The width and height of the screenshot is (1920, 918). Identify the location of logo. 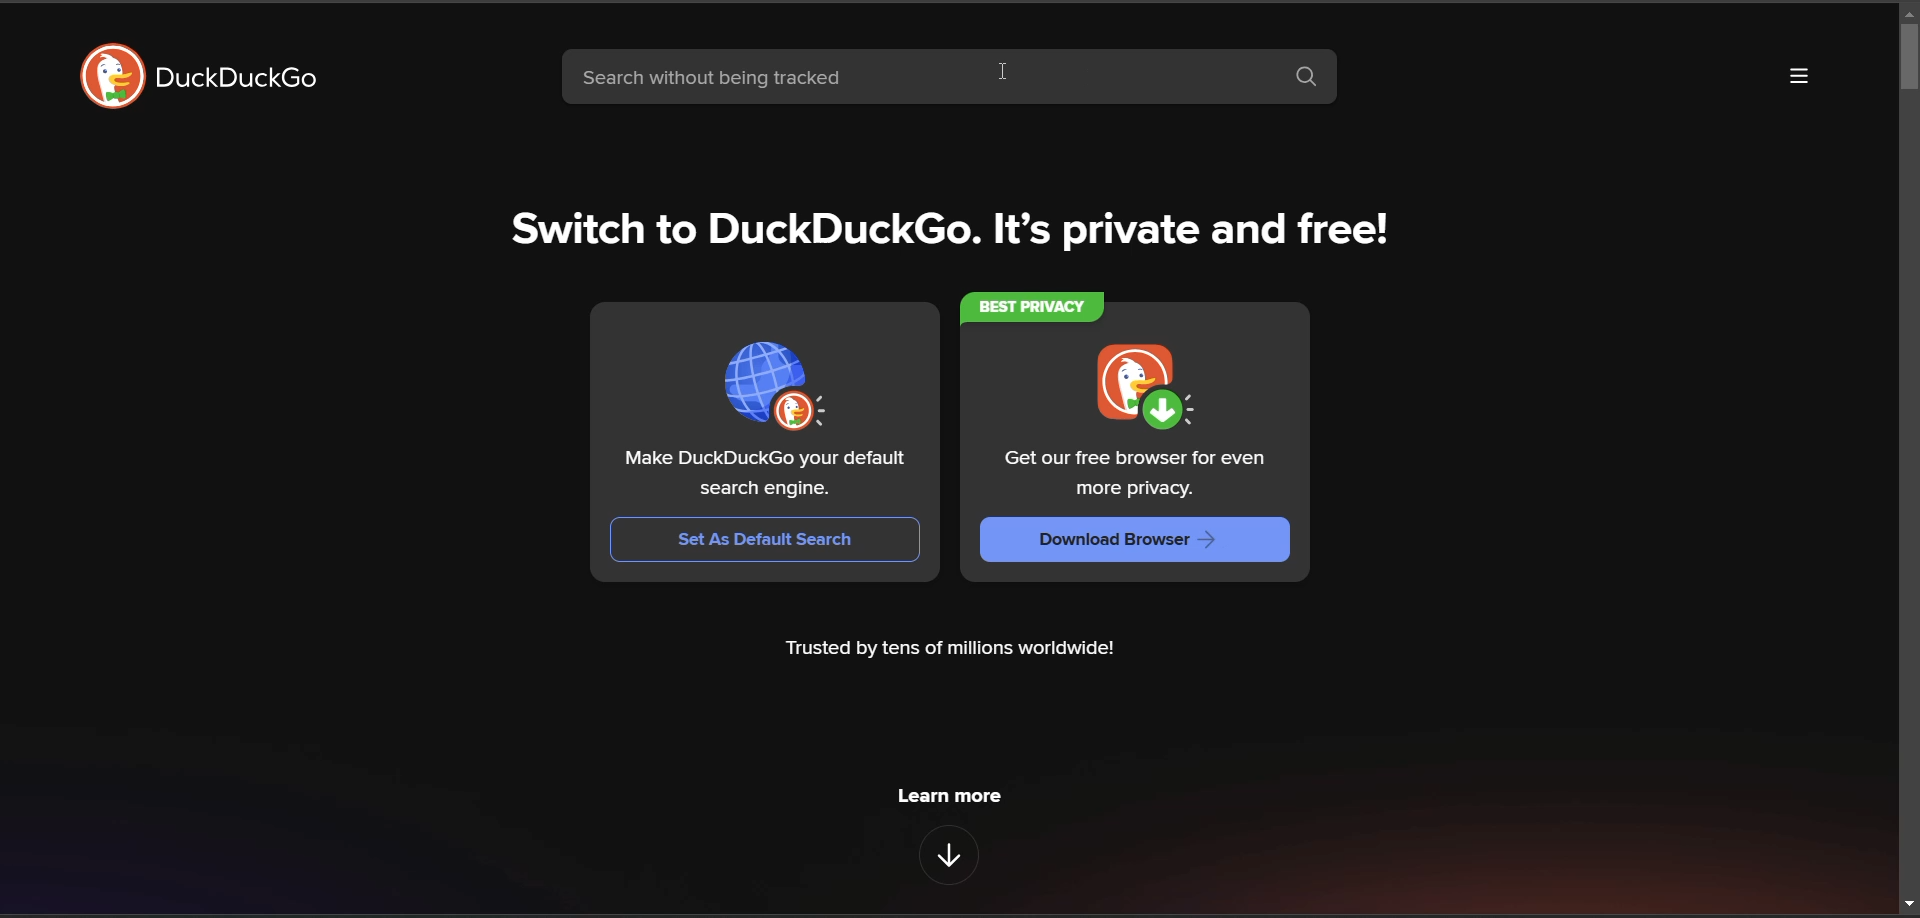
(777, 386).